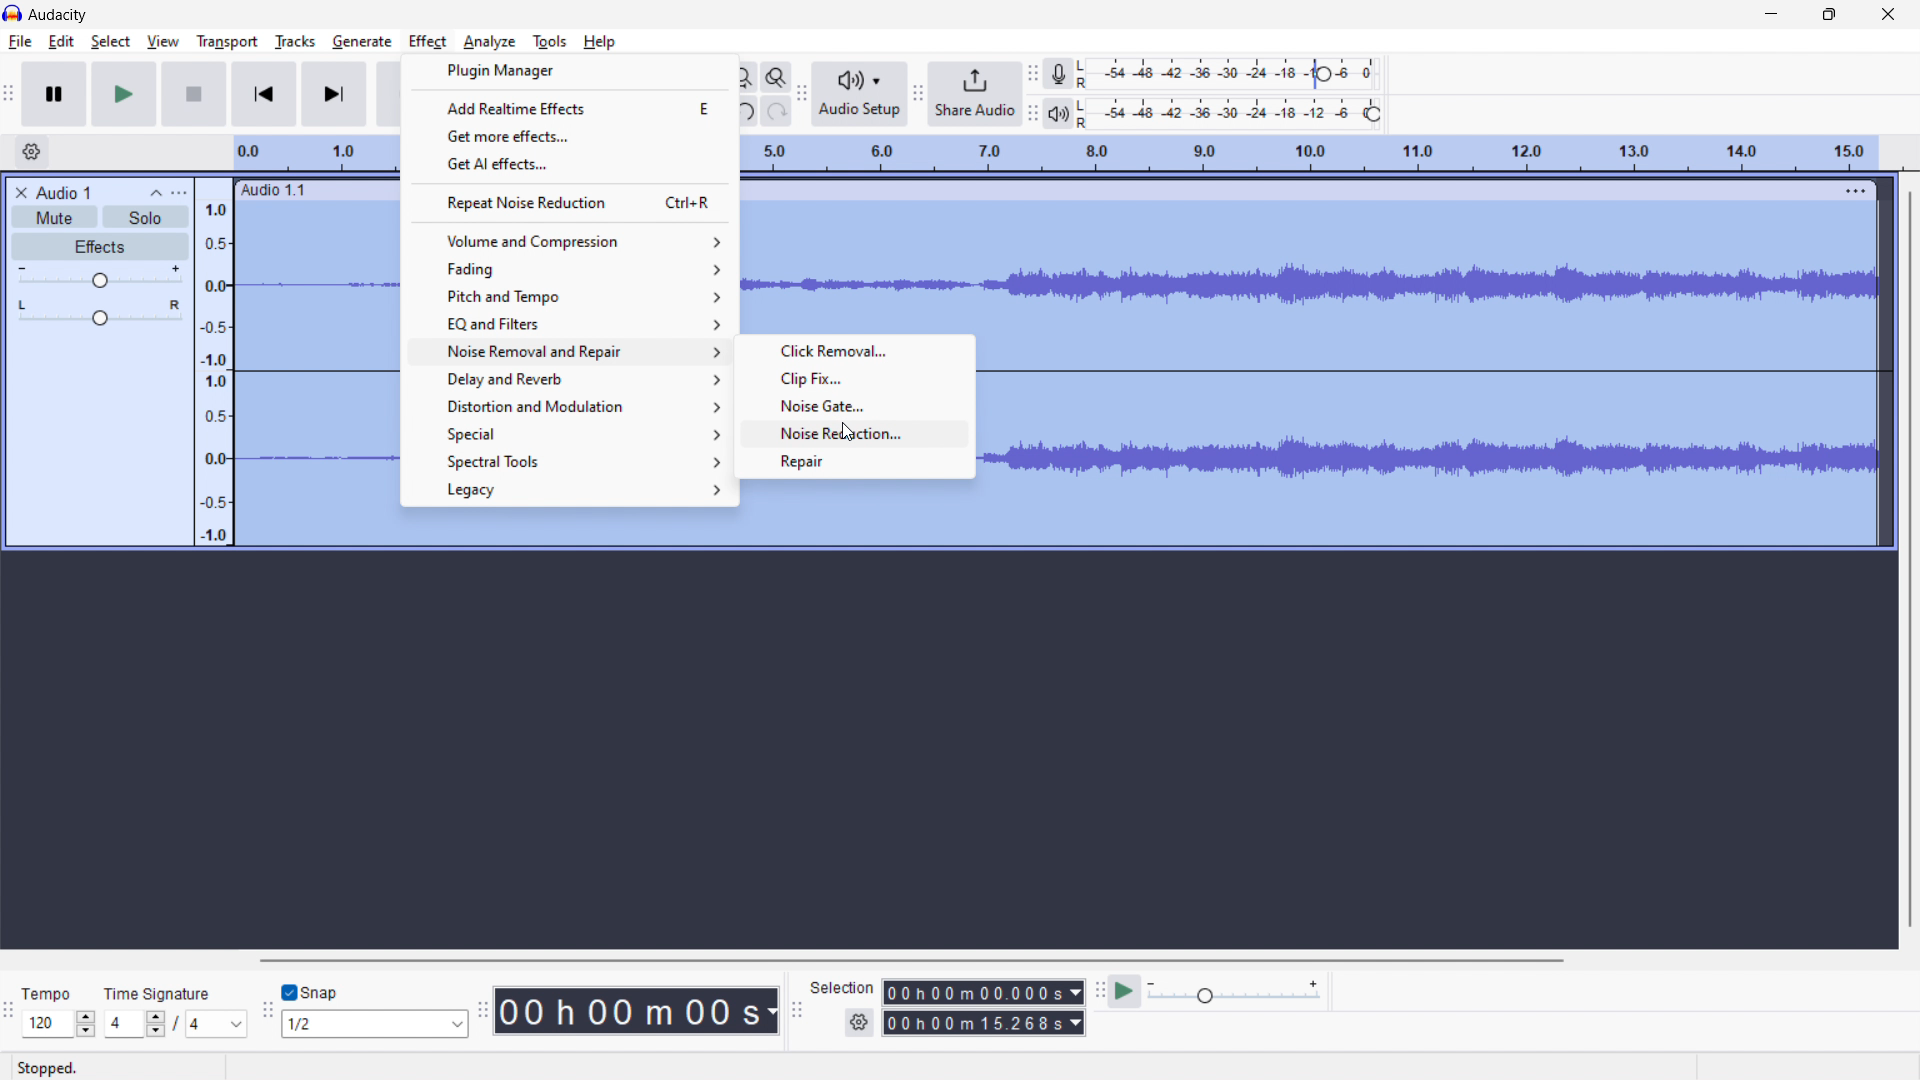  I want to click on playback meter, so click(1236, 992).